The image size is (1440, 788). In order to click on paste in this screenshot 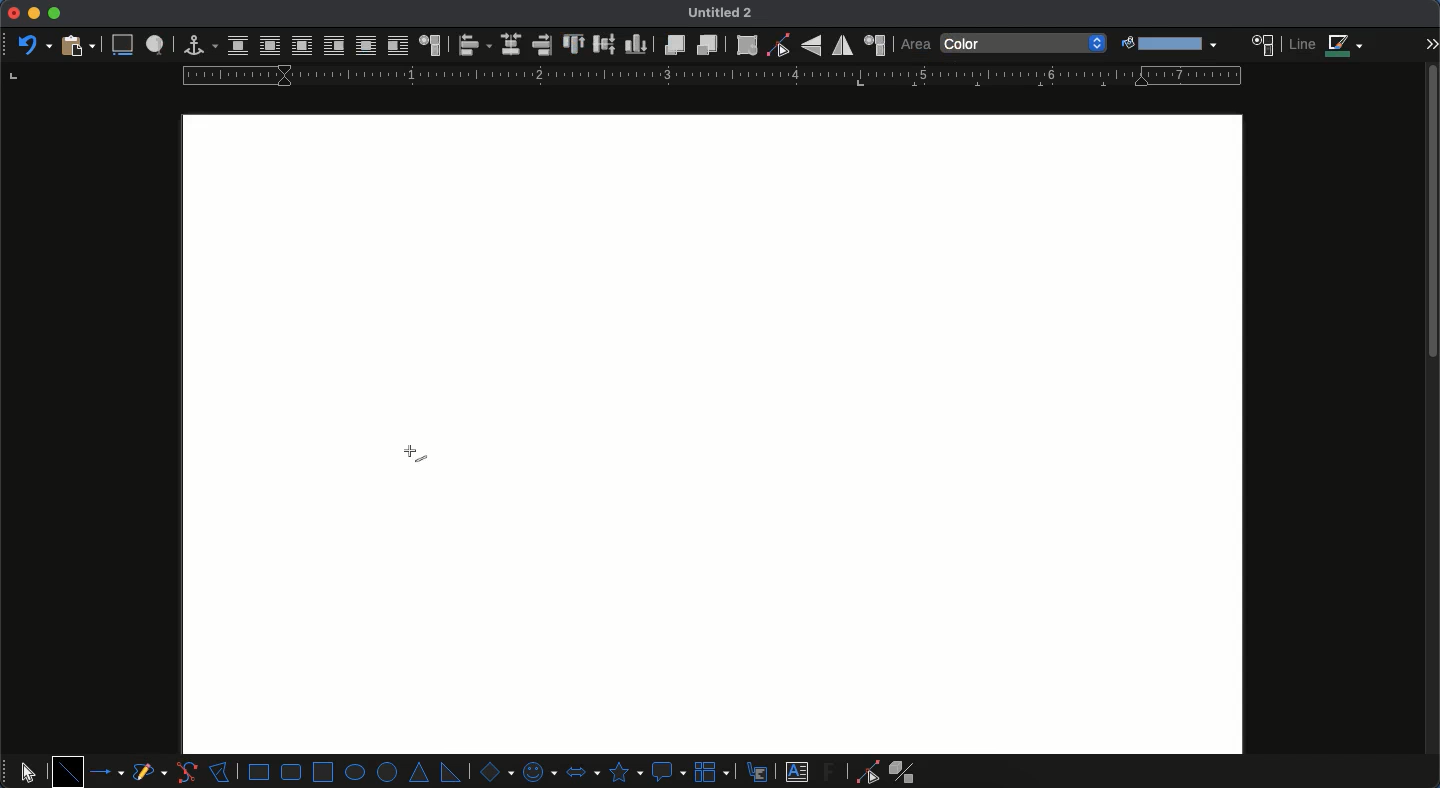, I will do `click(76, 45)`.